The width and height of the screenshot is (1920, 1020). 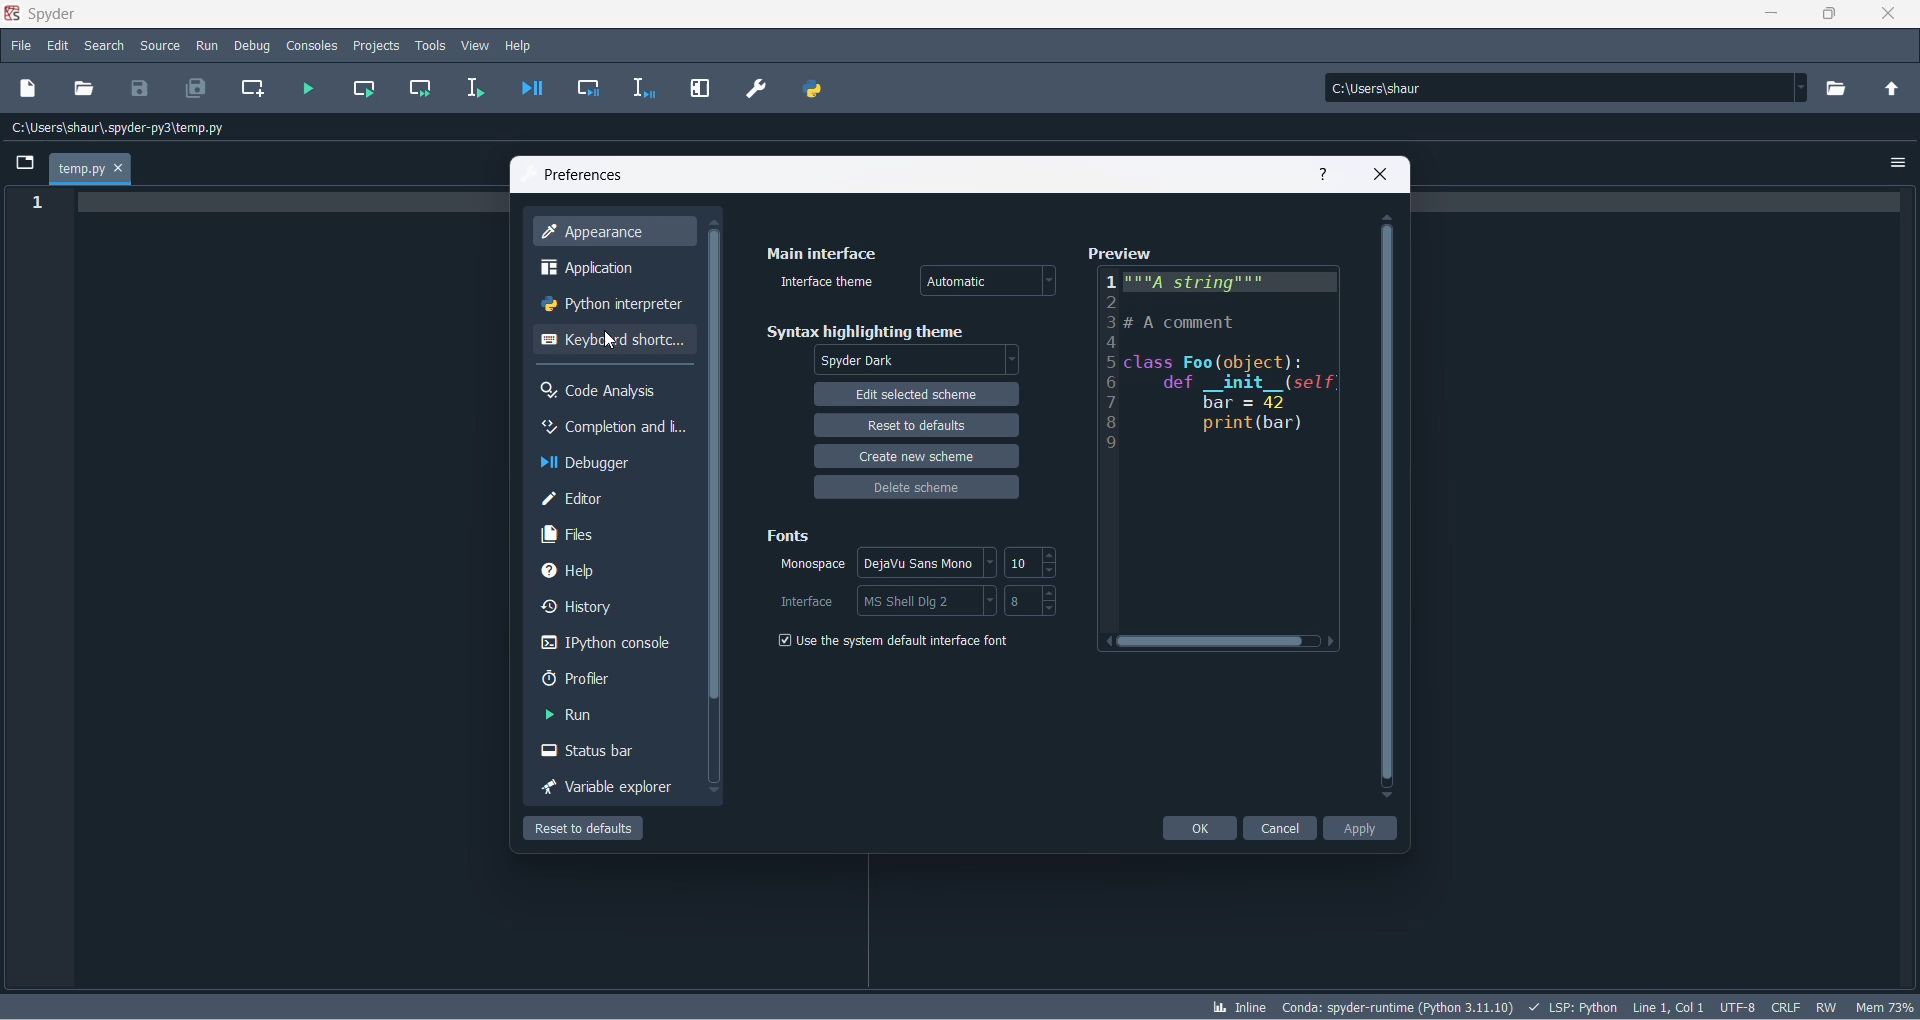 I want to click on file control, so click(x=1823, y=1006).